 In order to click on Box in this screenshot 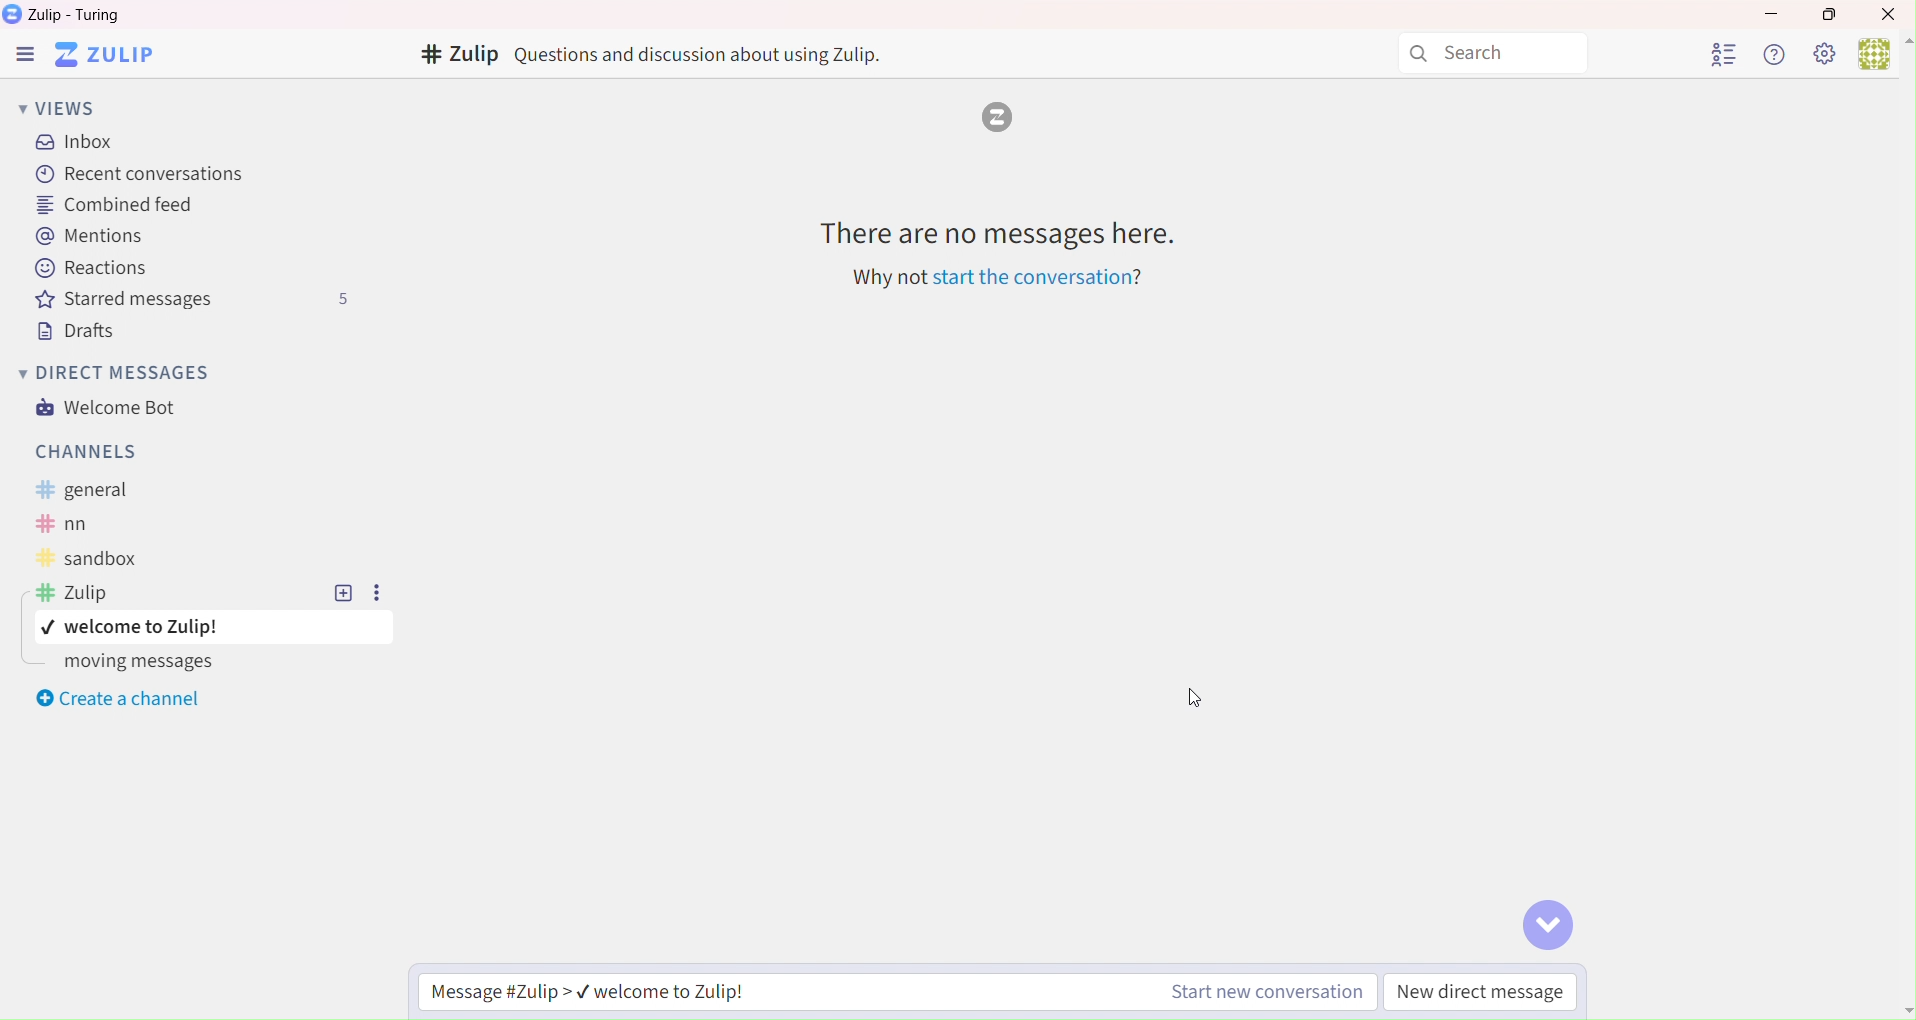, I will do `click(1832, 15)`.